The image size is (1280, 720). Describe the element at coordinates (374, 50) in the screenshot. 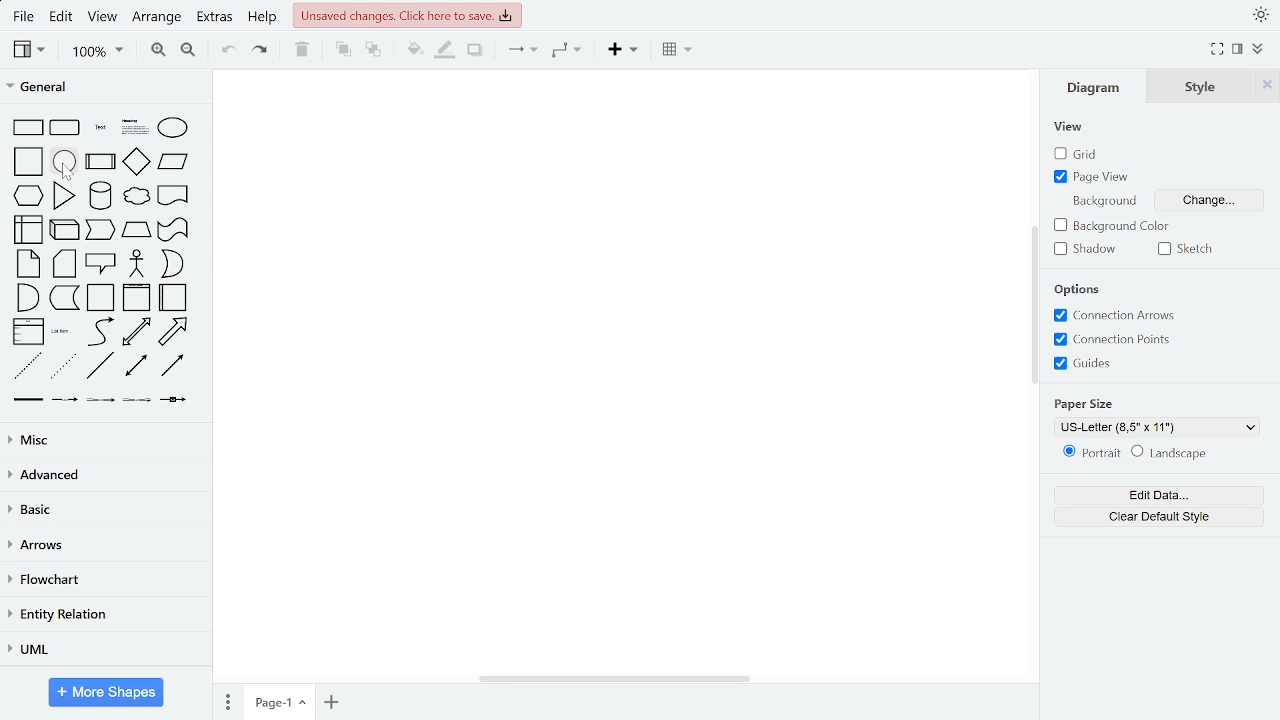

I see `to back` at that location.